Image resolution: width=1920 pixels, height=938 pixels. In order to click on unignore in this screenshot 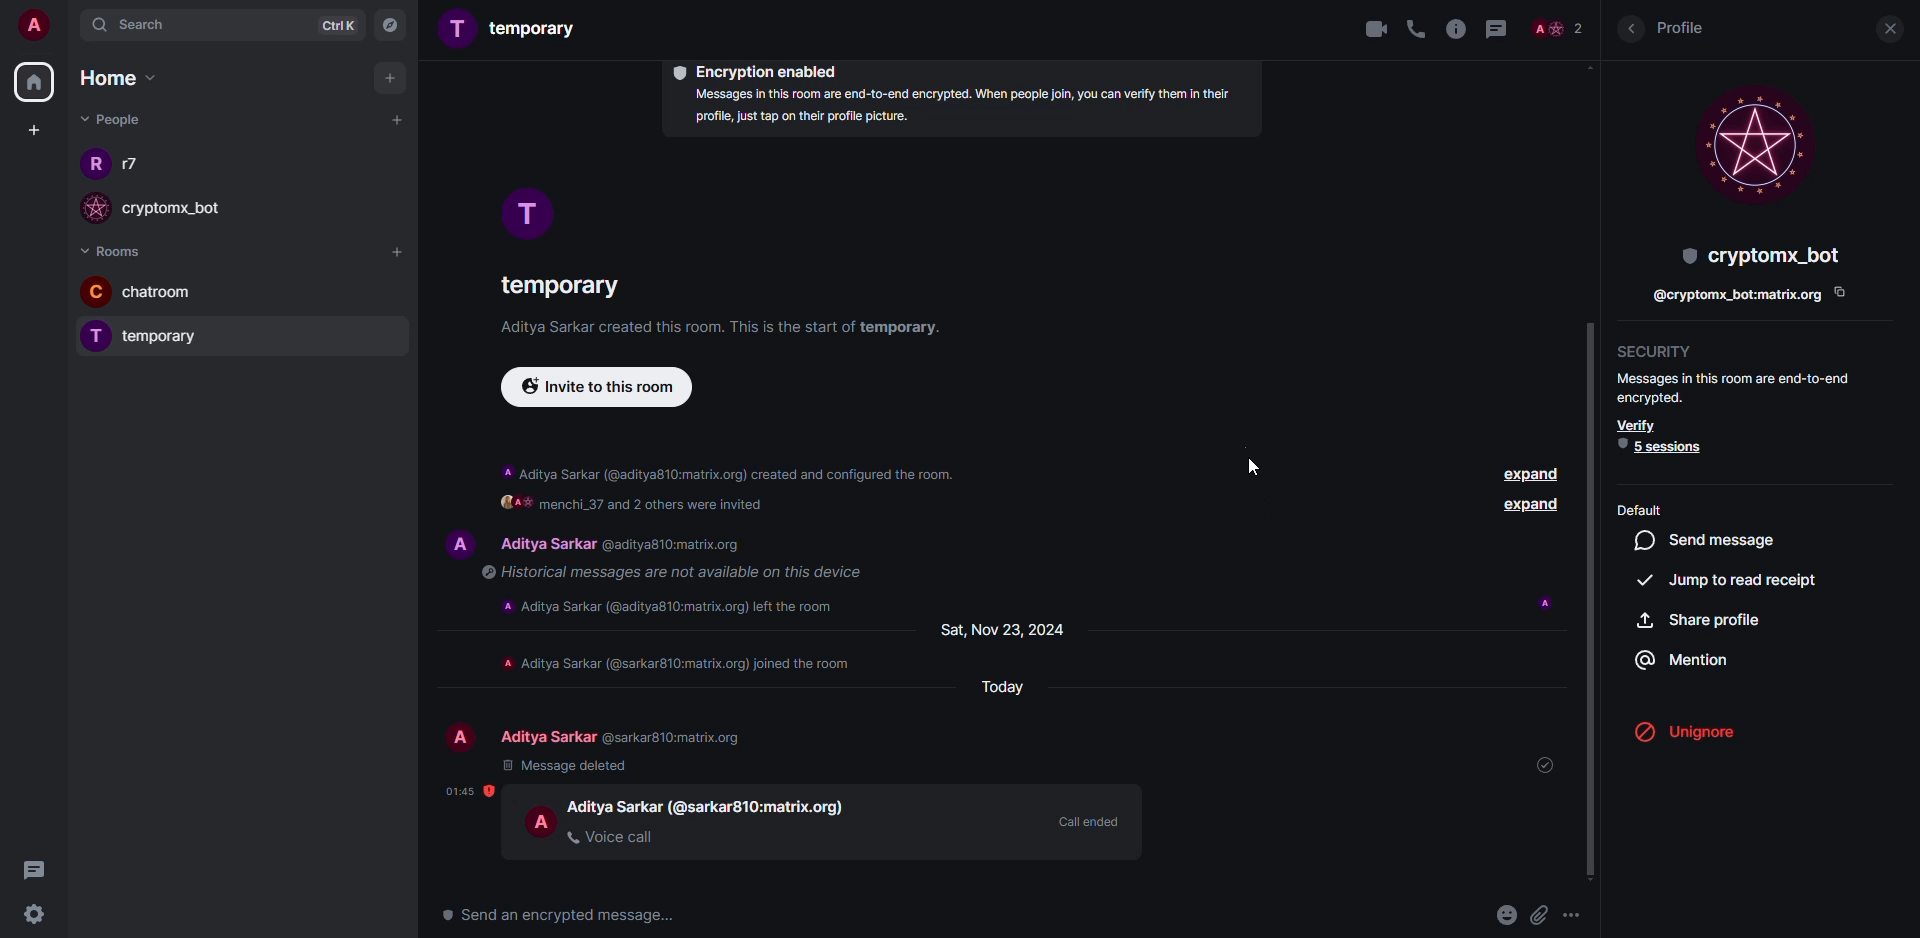, I will do `click(1696, 732)`.